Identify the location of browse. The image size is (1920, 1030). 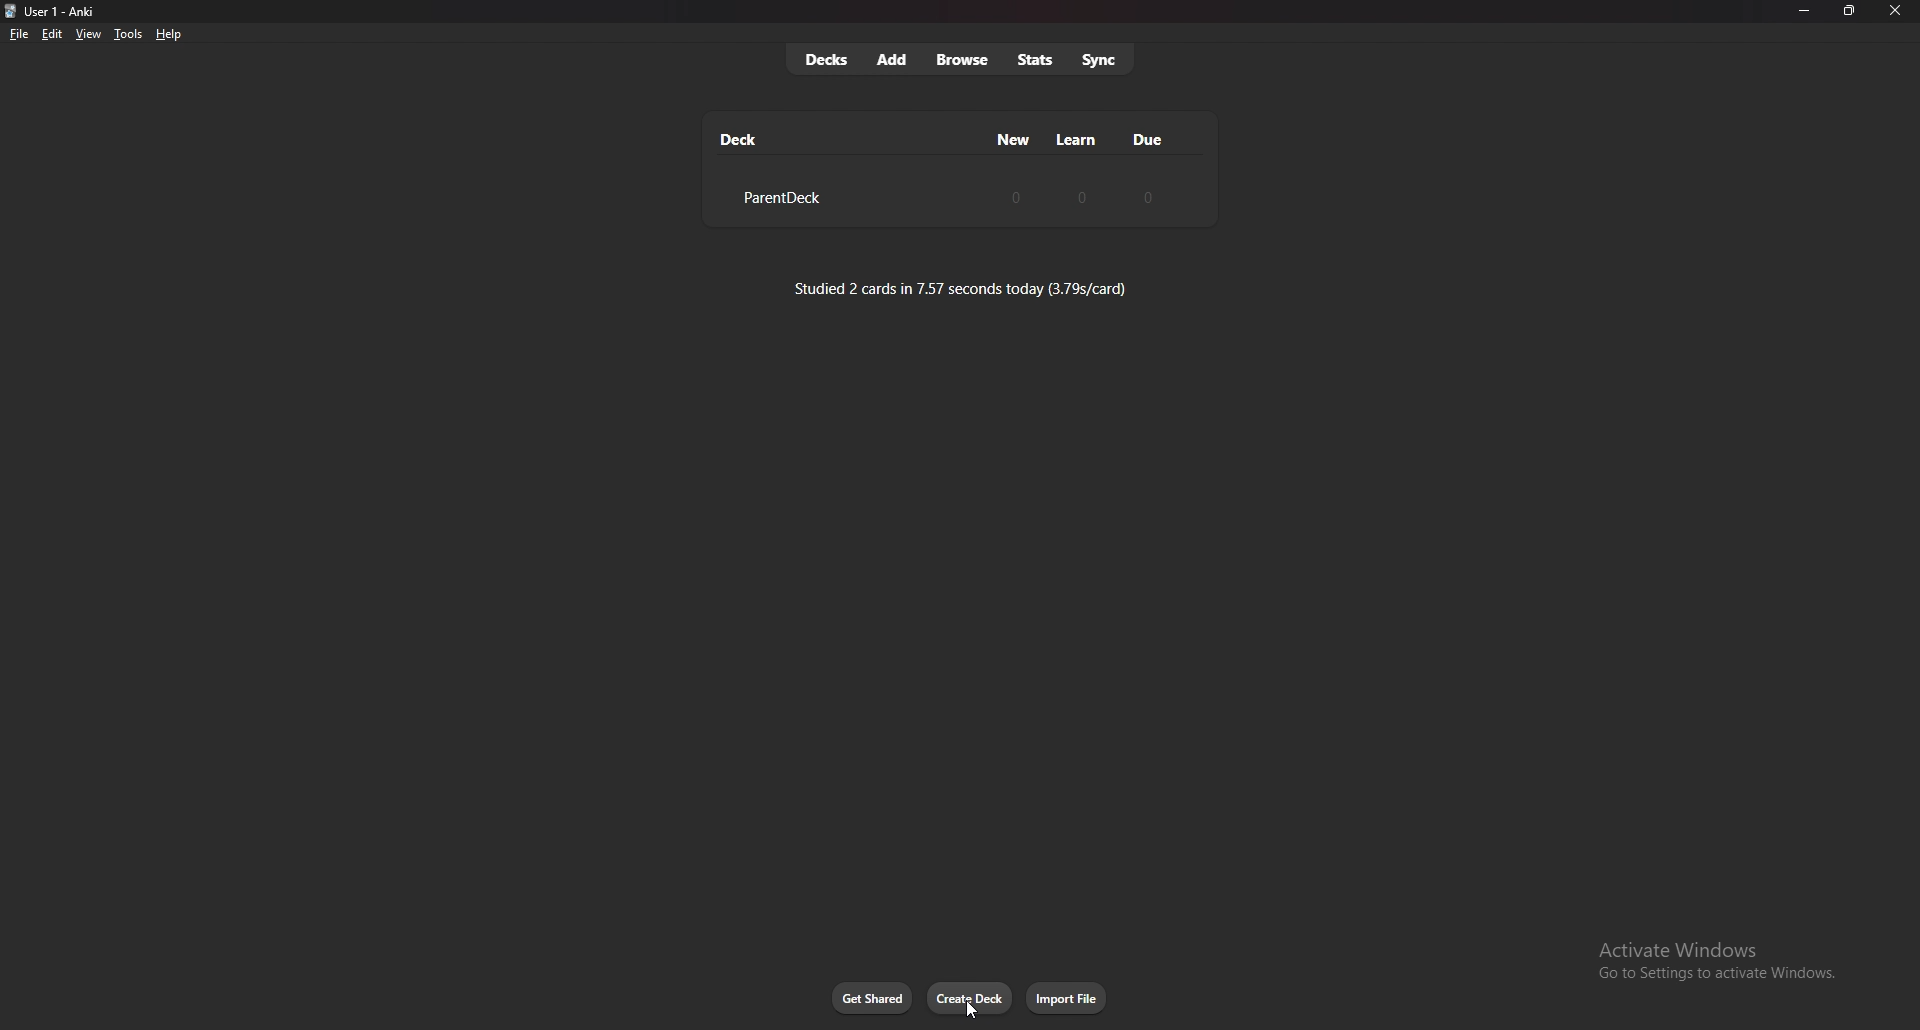
(965, 61).